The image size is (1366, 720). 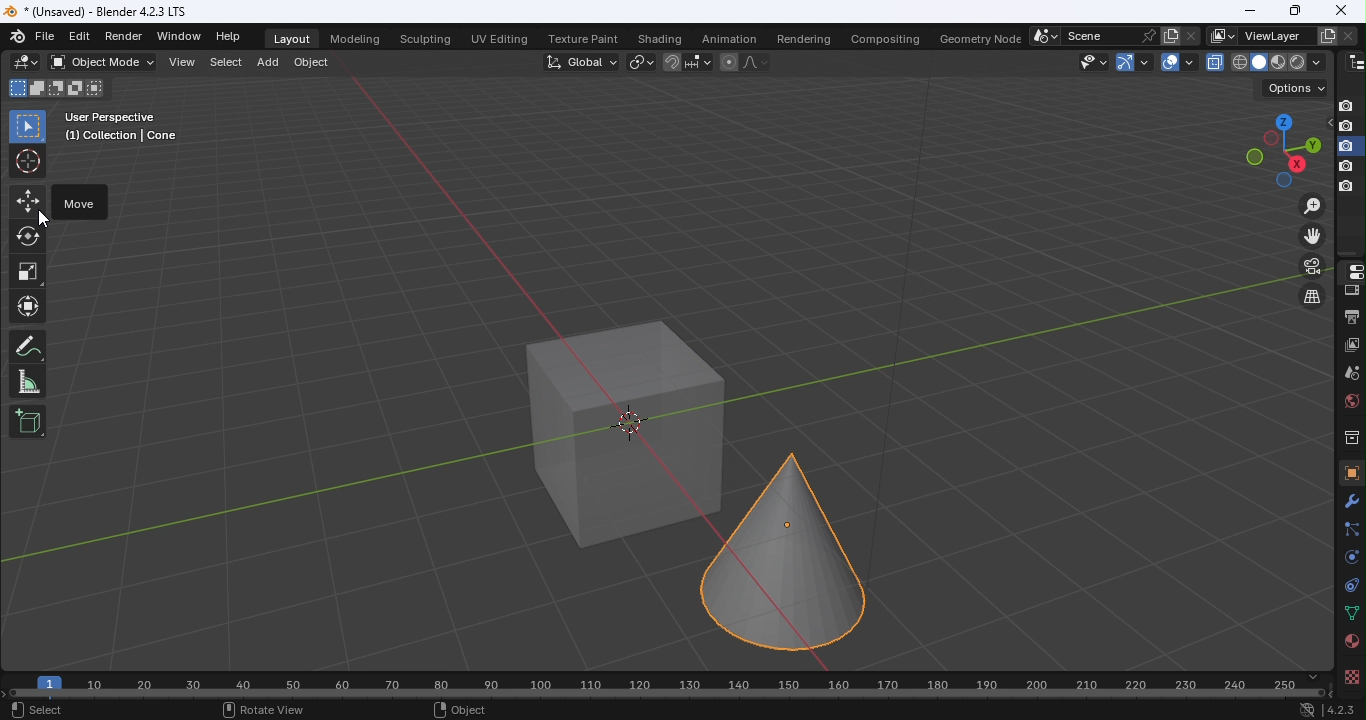 I want to click on disable in renders, so click(x=1346, y=127).